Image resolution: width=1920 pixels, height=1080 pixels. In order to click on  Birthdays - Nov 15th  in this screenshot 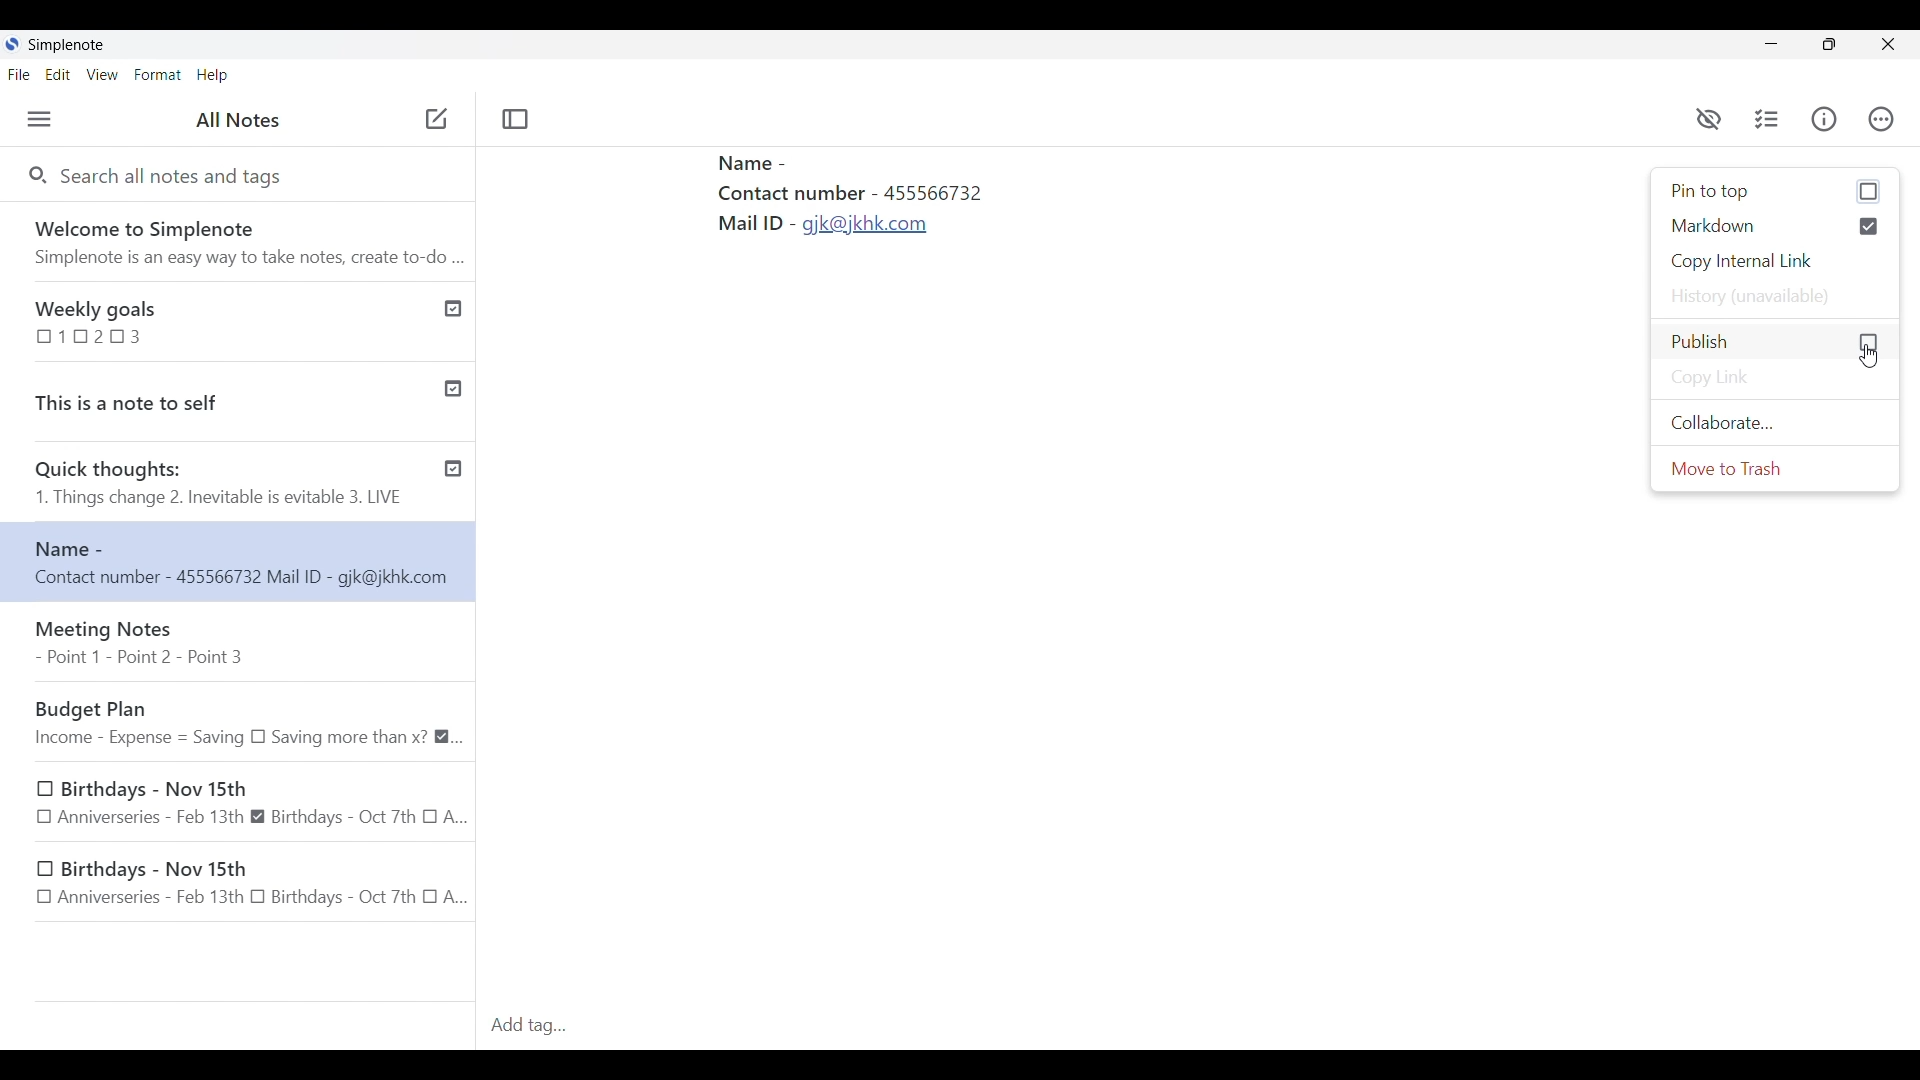, I will do `click(253, 801)`.